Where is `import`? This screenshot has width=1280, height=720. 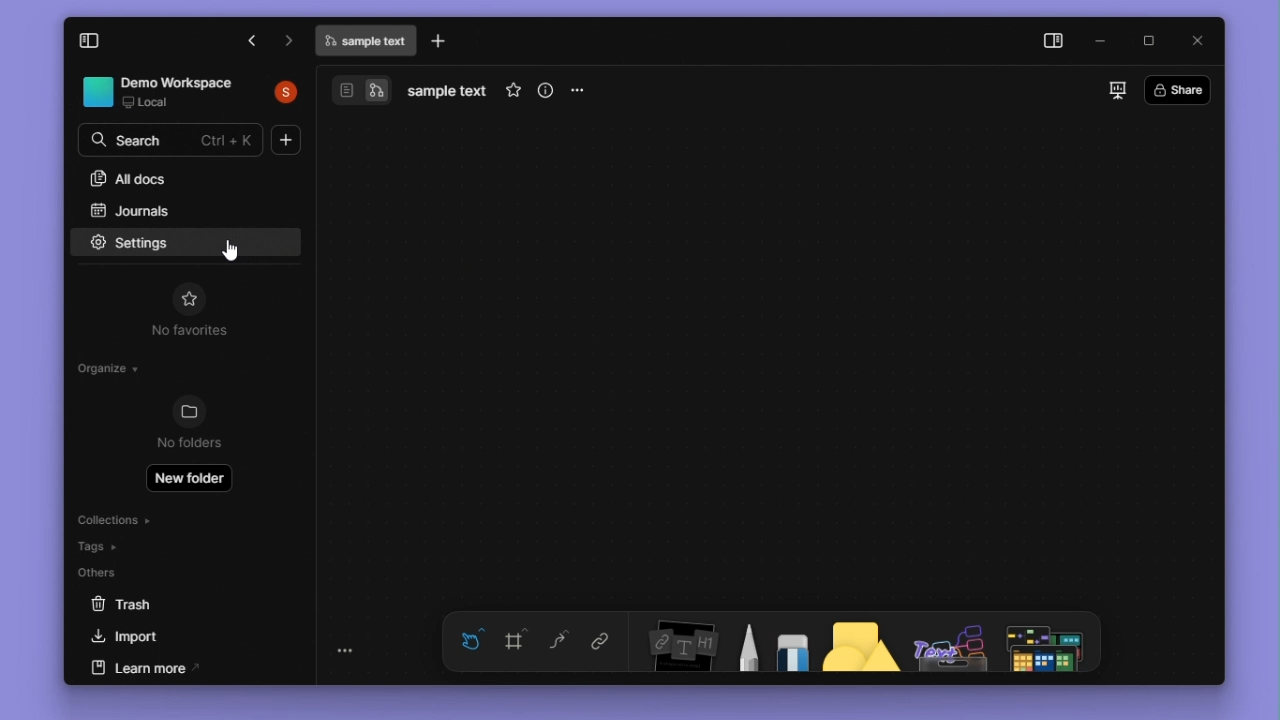
import is located at coordinates (174, 638).